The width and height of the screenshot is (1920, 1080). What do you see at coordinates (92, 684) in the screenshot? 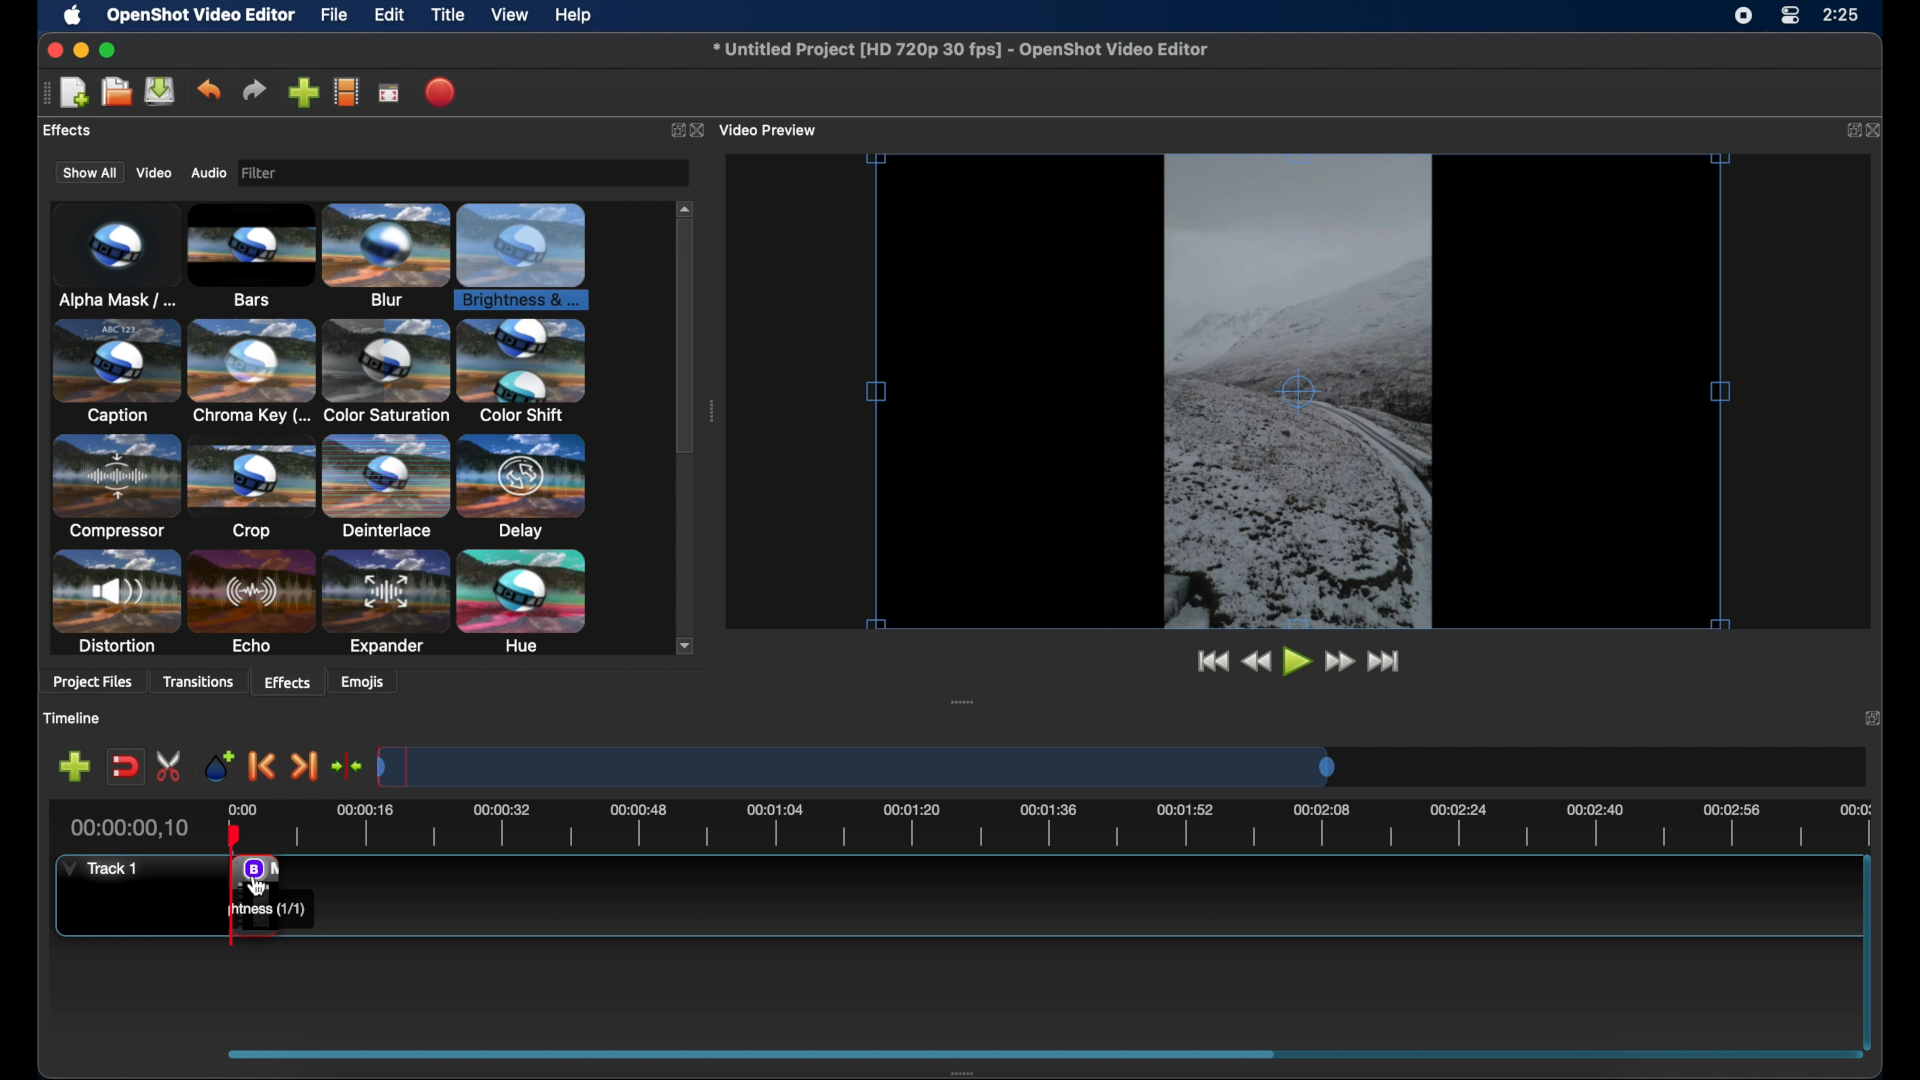
I see `project files` at bounding box center [92, 684].